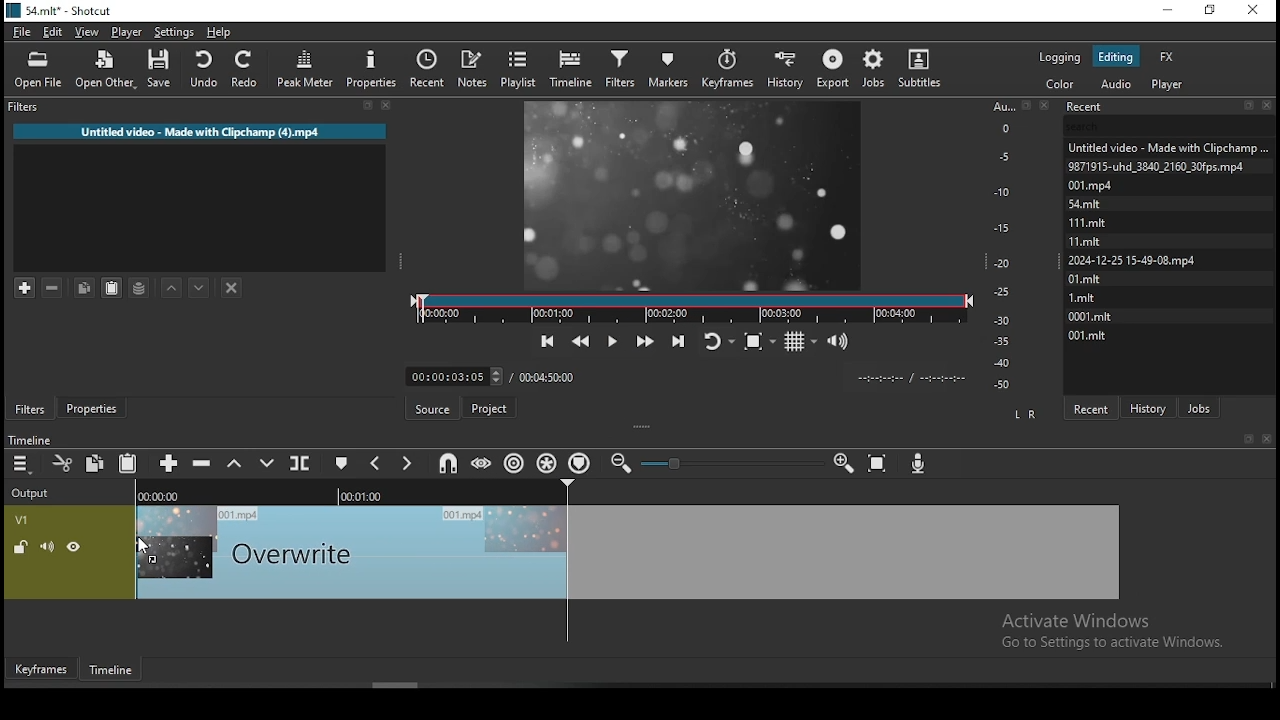 Image resolution: width=1280 pixels, height=720 pixels. Describe the element at coordinates (21, 548) in the screenshot. I see `(un)lock` at that location.